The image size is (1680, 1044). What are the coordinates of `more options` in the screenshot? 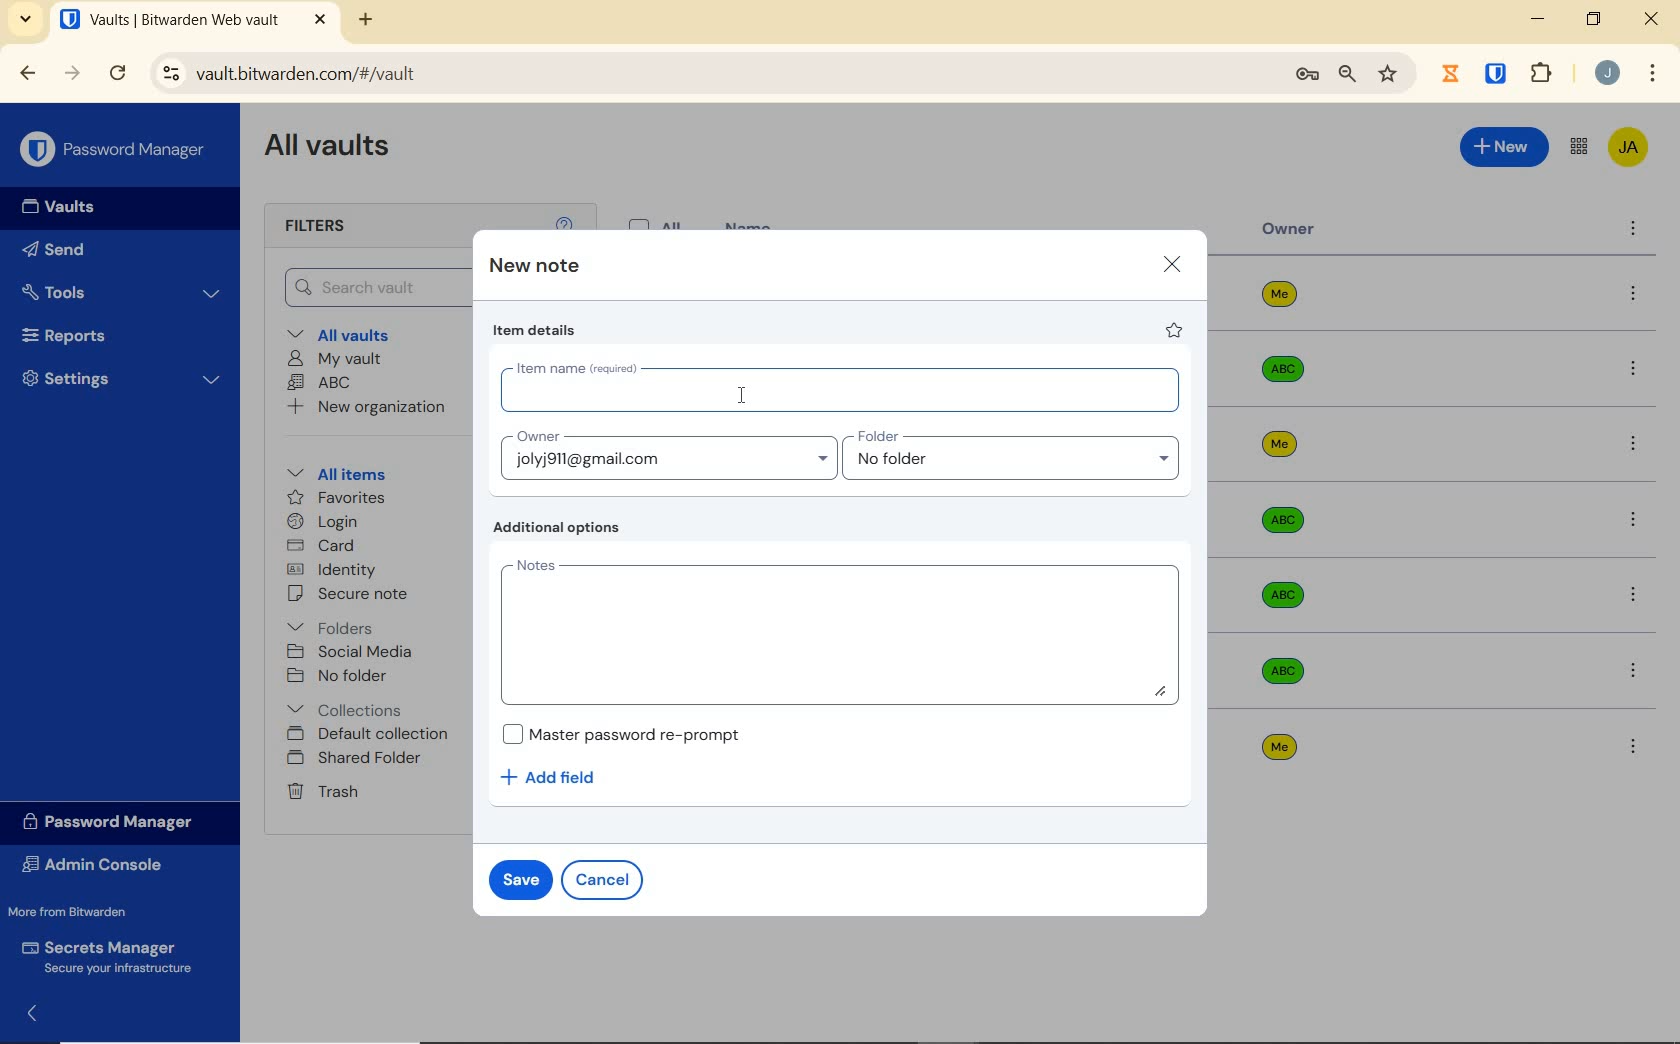 It's located at (1634, 447).